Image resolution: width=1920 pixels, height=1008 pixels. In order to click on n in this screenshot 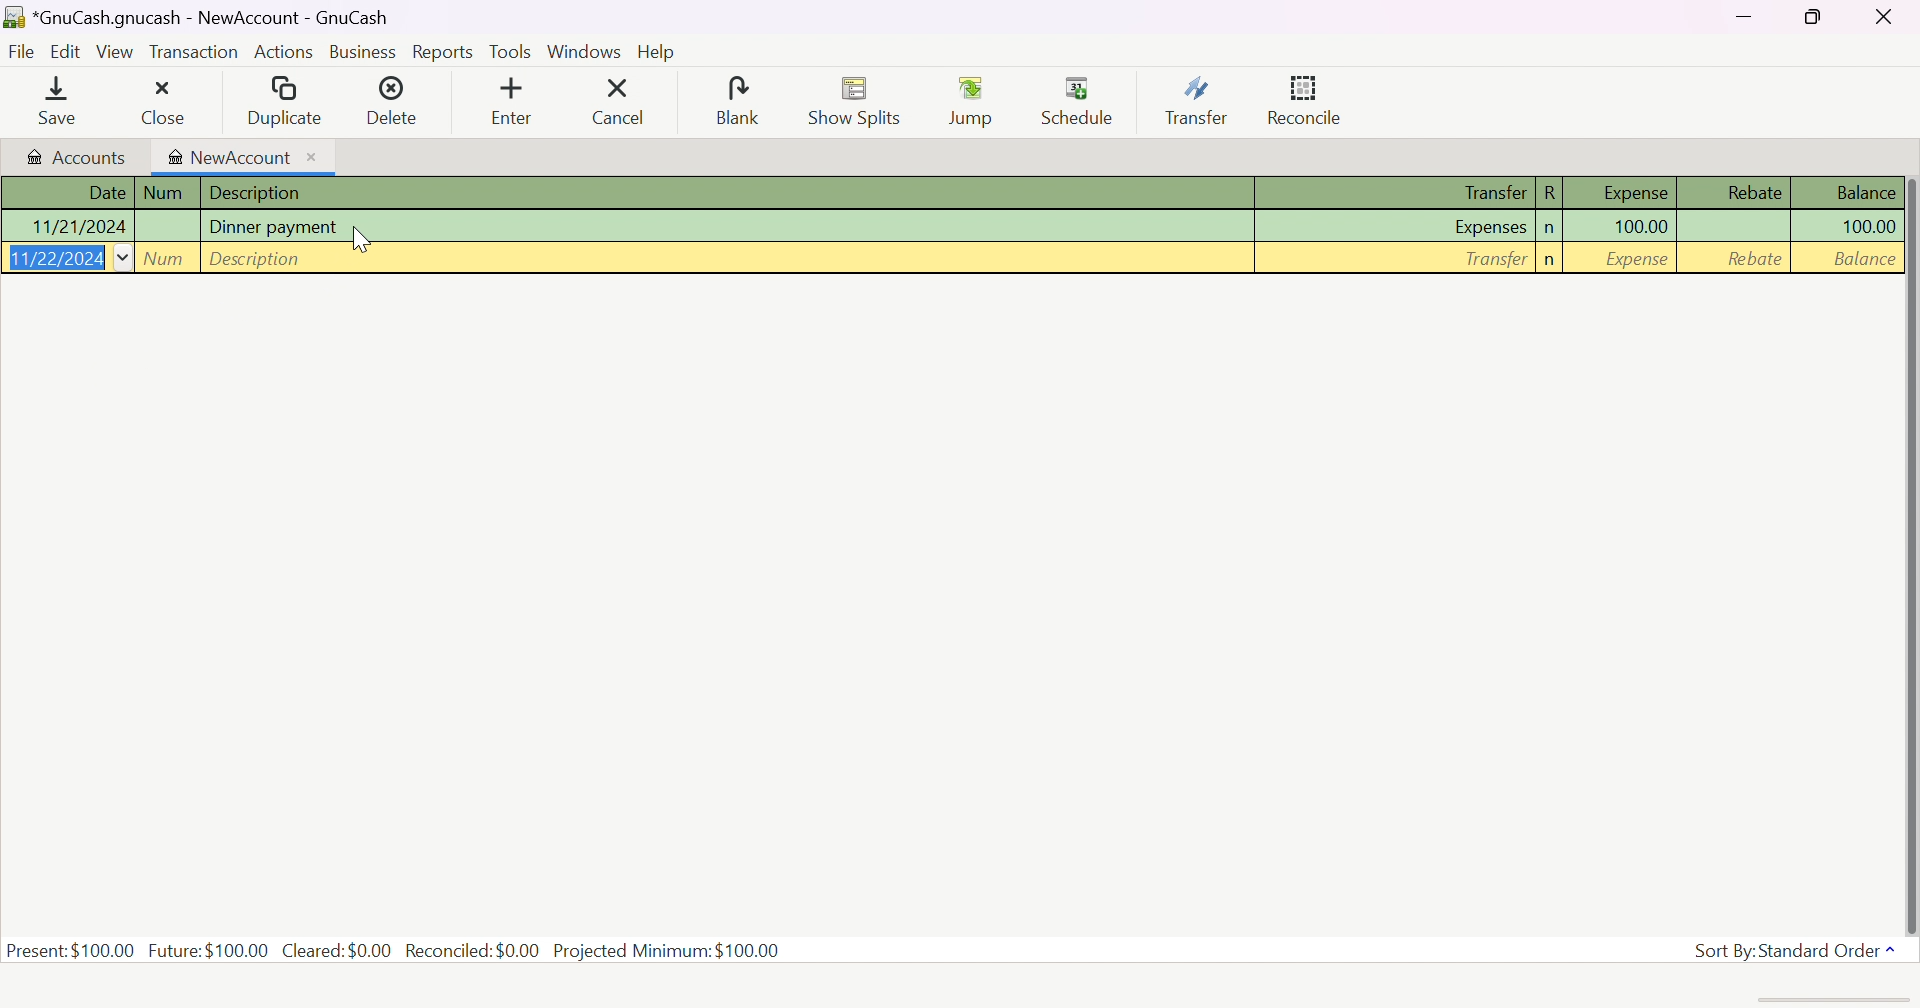, I will do `click(1554, 260)`.